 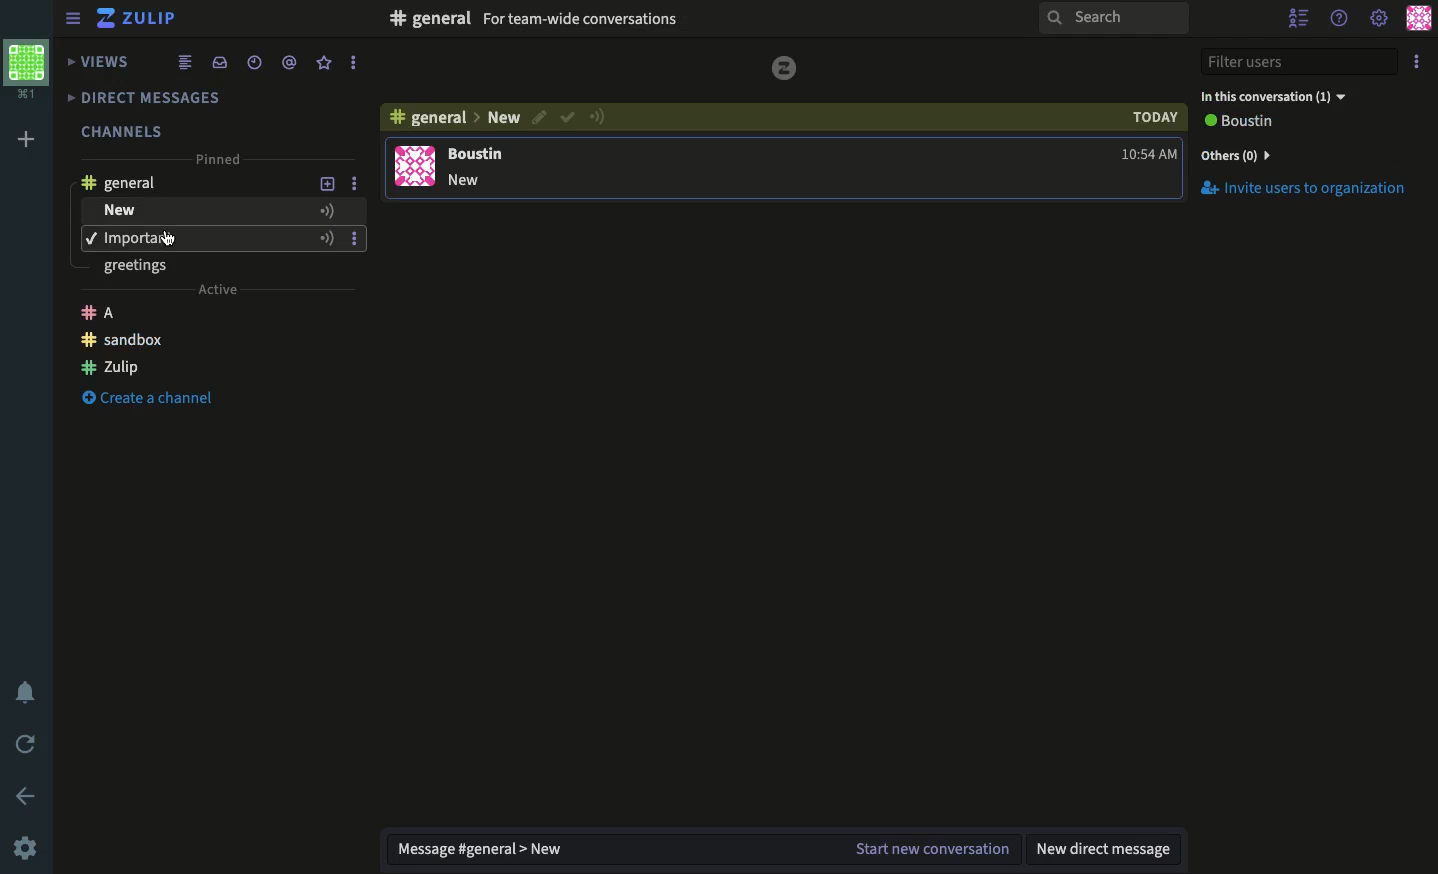 I want to click on Add, so click(x=324, y=238).